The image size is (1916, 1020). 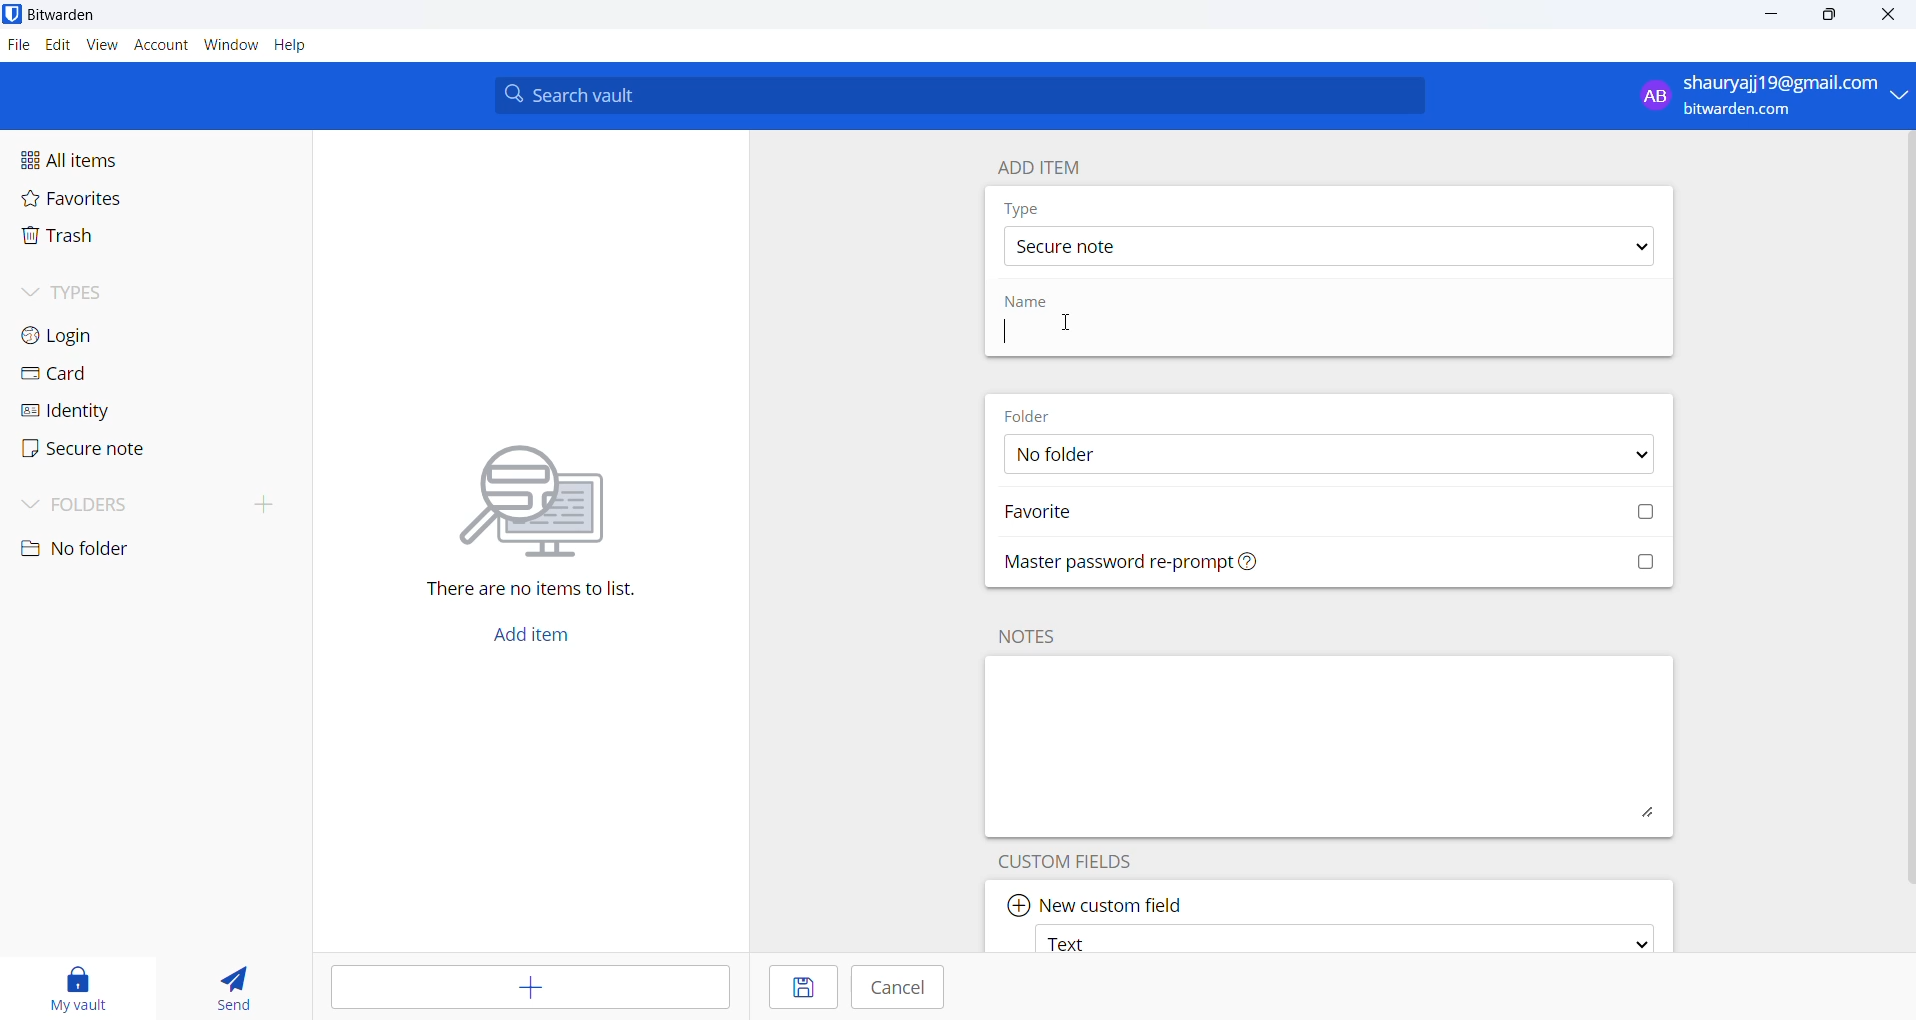 I want to click on edit, so click(x=55, y=44).